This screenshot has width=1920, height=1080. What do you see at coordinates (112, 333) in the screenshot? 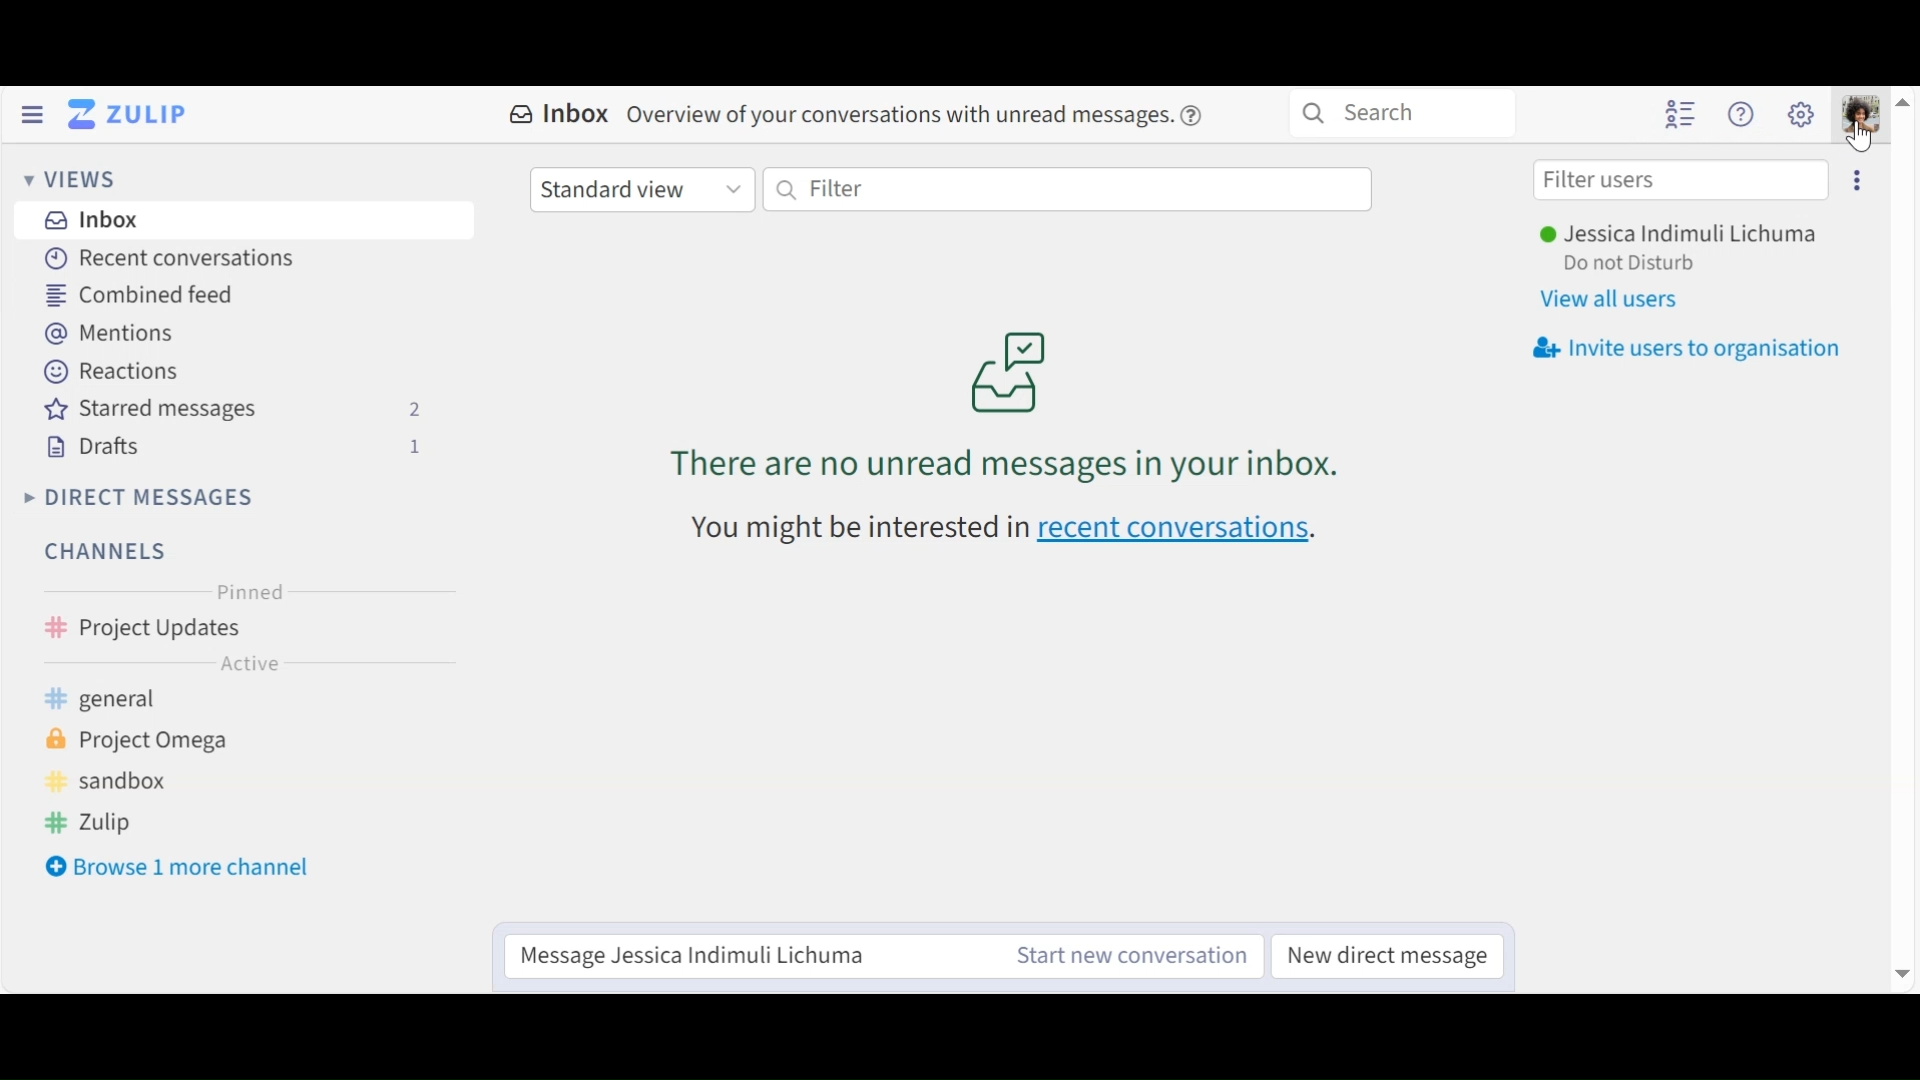
I see `Mentions` at bounding box center [112, 333].